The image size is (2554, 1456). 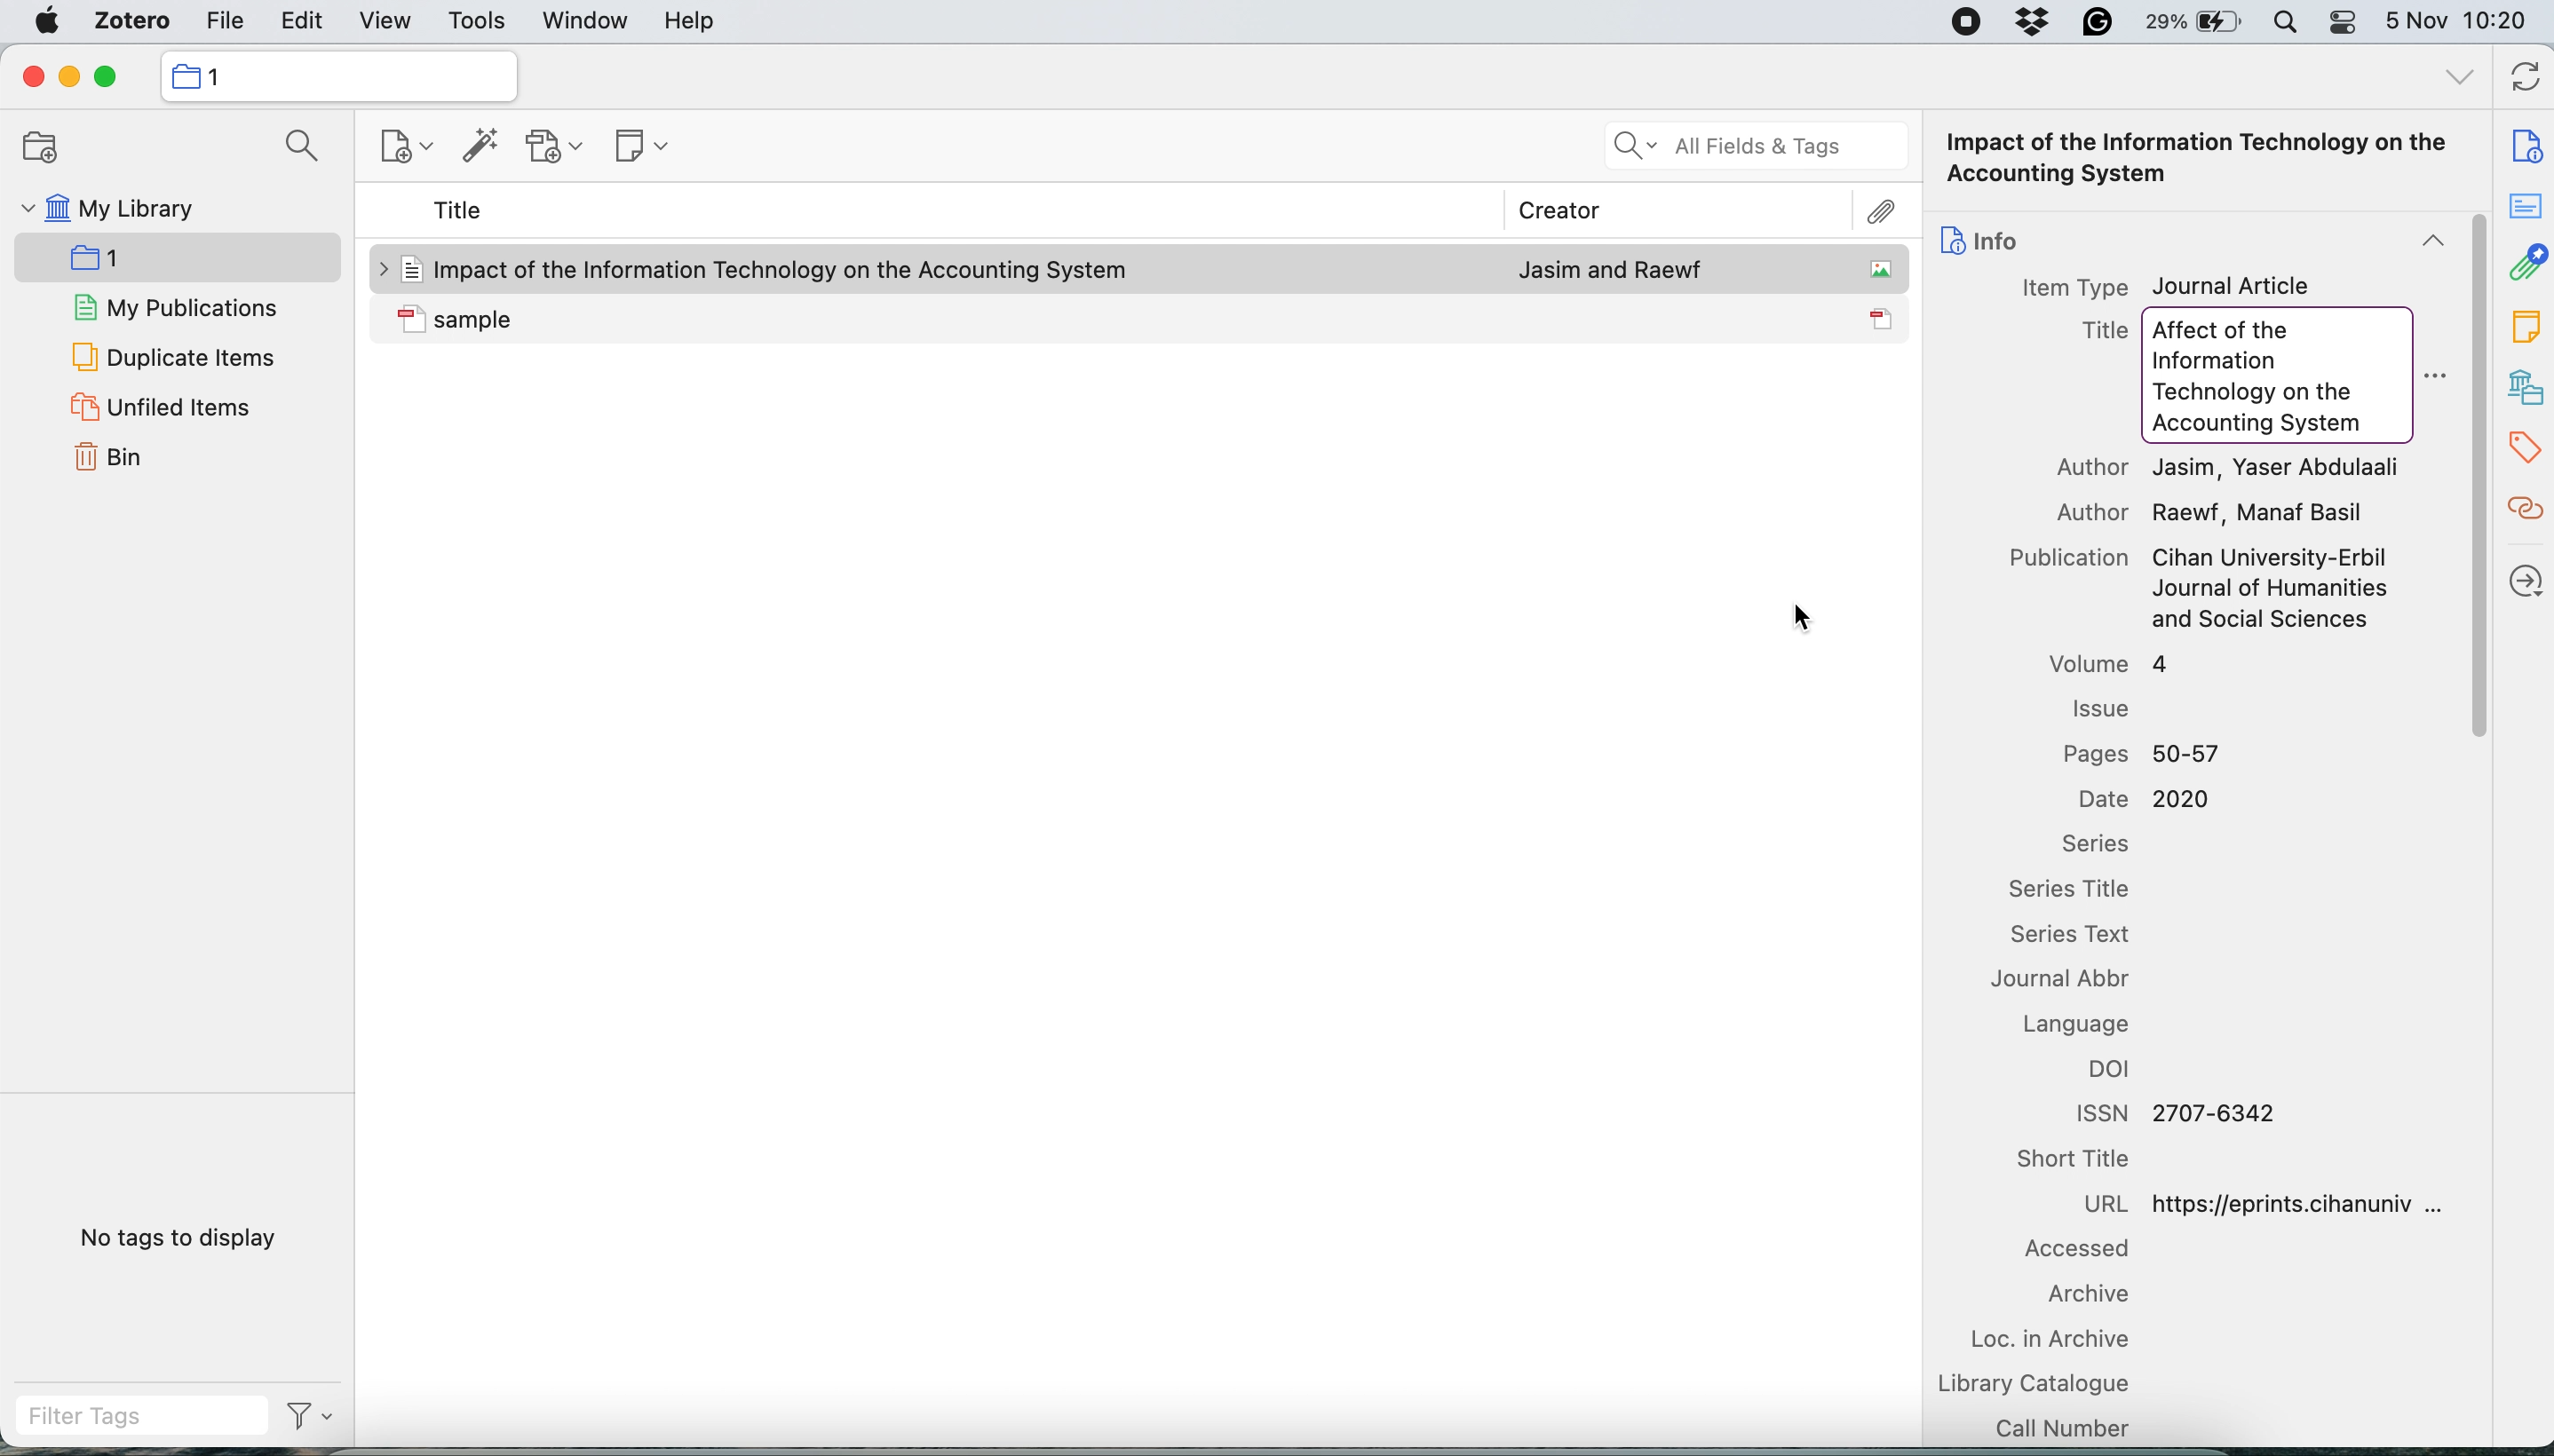 What do you see at coordinates (2211, 513) in the screenshot?
I see `Author Raewf, Manaf Basil` at bounding box center [2211, 513].